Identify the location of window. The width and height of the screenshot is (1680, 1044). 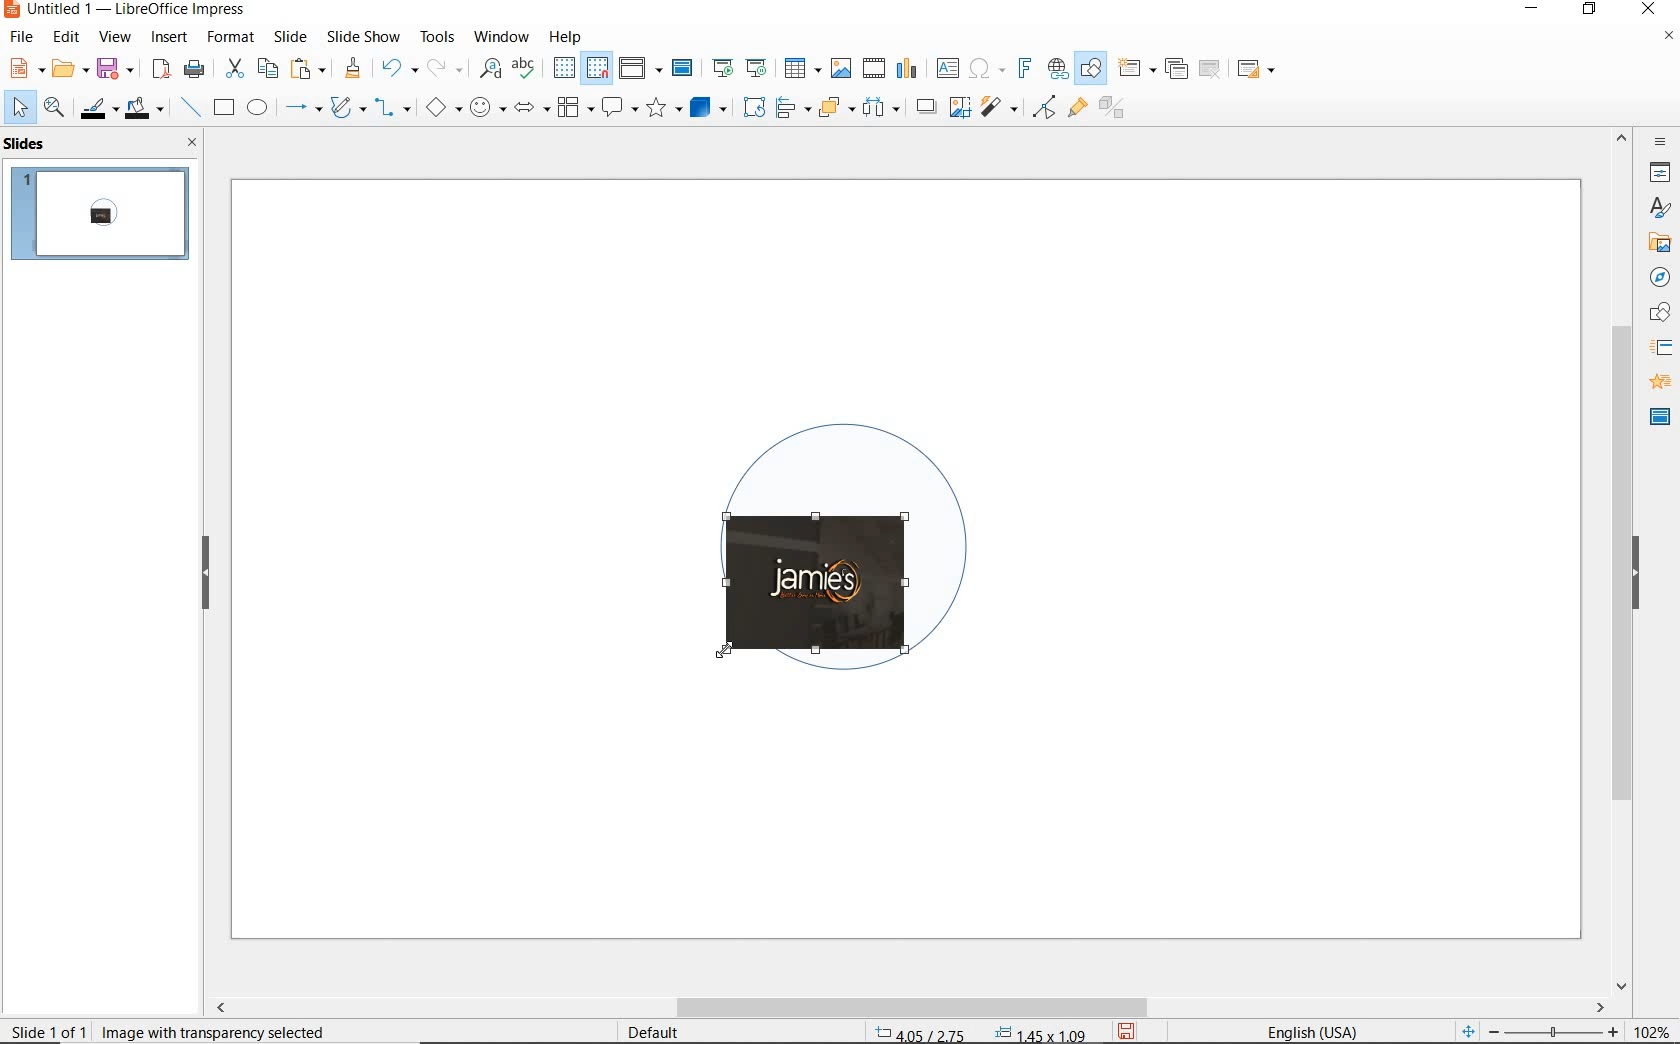
(501, 35).